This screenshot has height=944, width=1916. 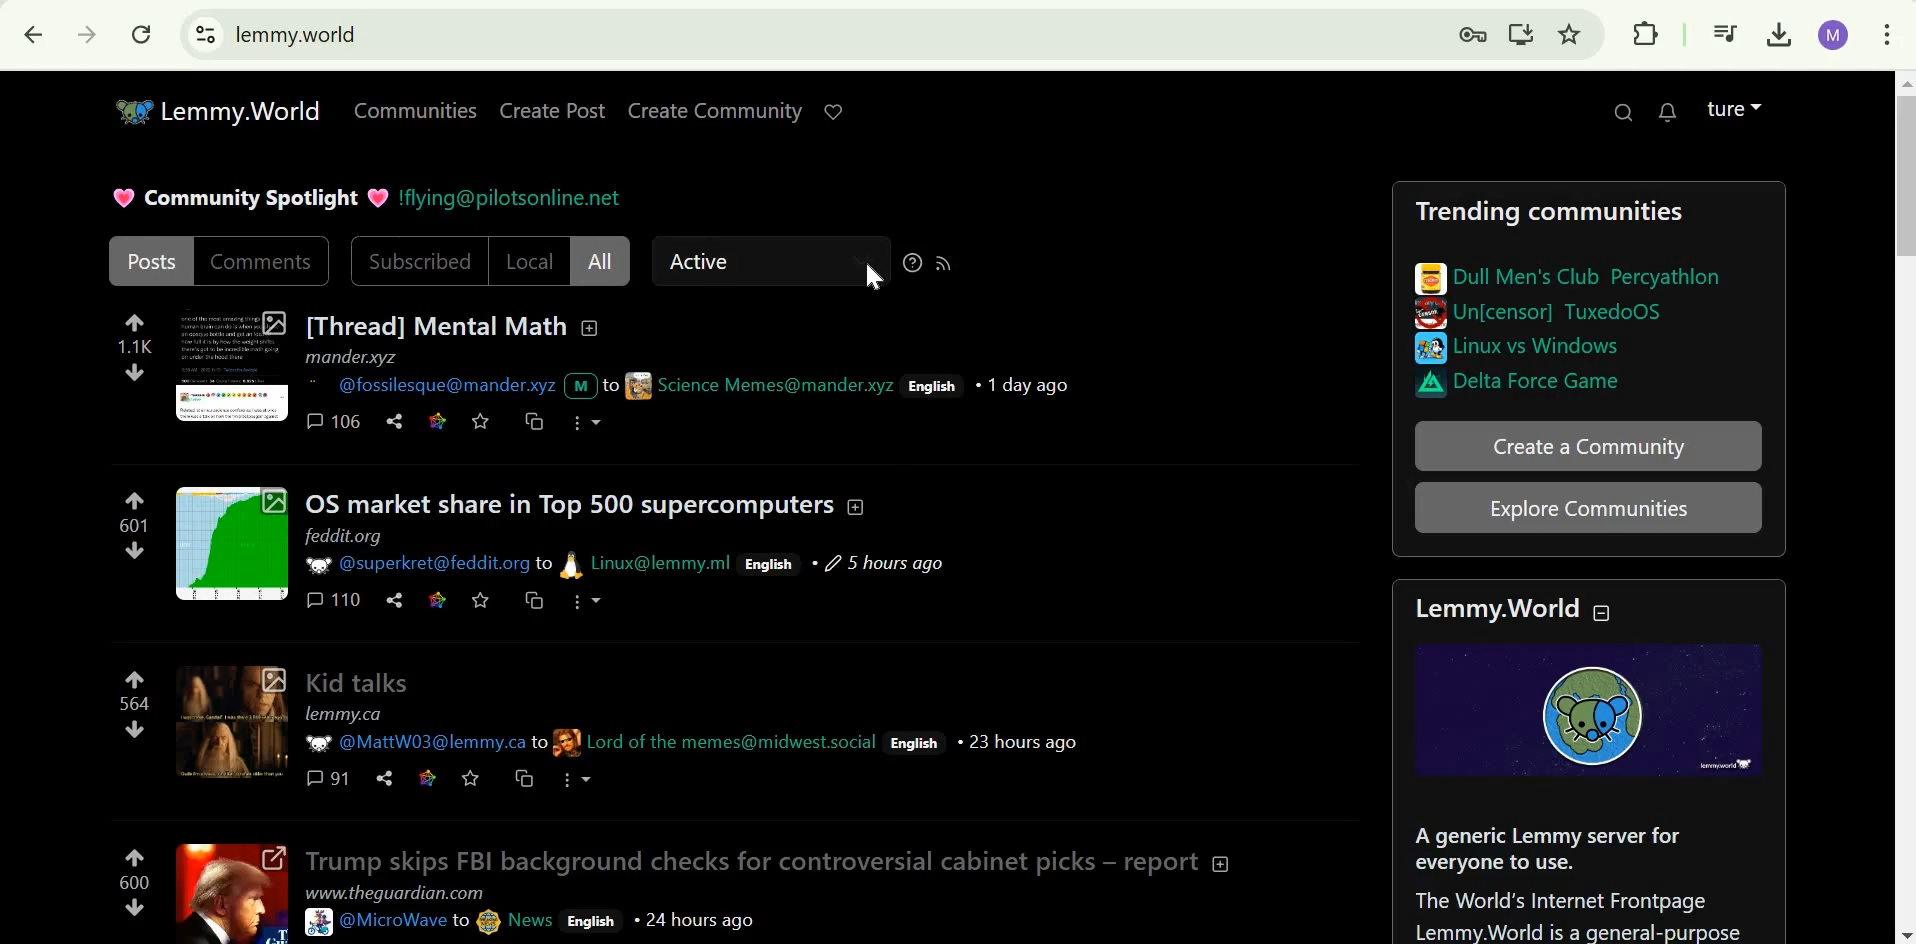 What do you see at coordinates (374, 196) in the screenshot?
I see `heart` at bounding box center [374, 196].